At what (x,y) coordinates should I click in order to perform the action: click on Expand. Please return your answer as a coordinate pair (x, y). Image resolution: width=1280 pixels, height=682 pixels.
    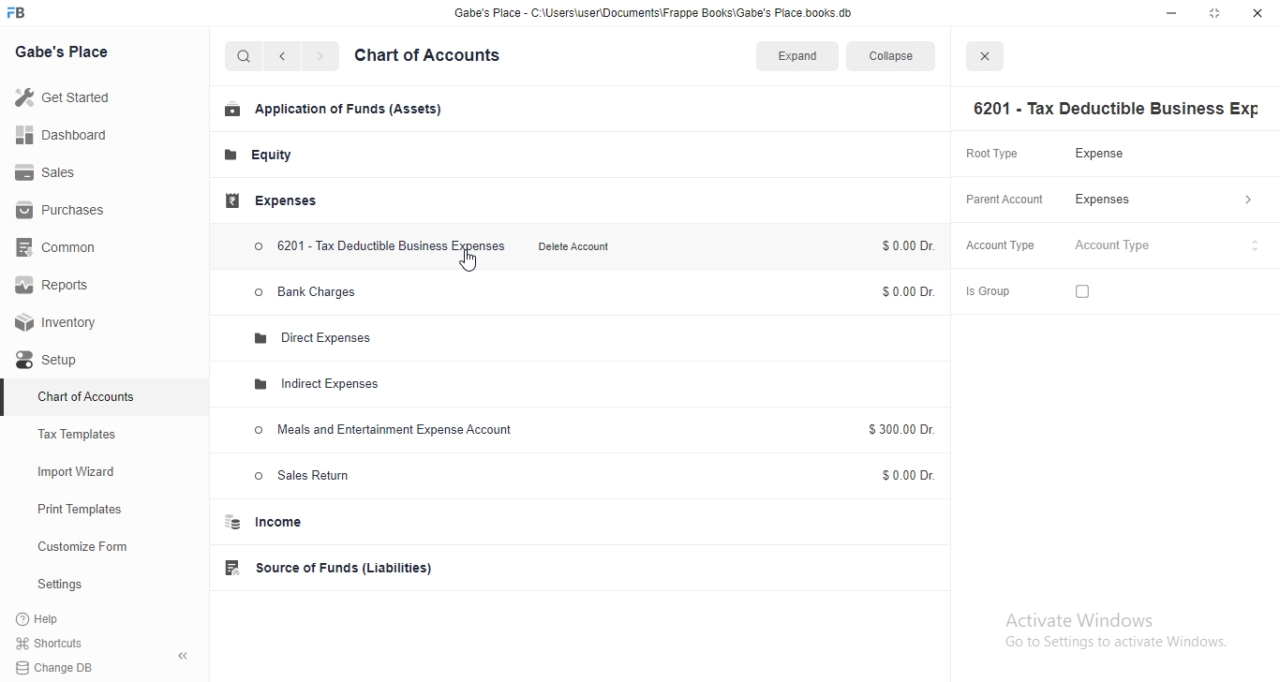
    Looking at the image, I should click on (801, 55).